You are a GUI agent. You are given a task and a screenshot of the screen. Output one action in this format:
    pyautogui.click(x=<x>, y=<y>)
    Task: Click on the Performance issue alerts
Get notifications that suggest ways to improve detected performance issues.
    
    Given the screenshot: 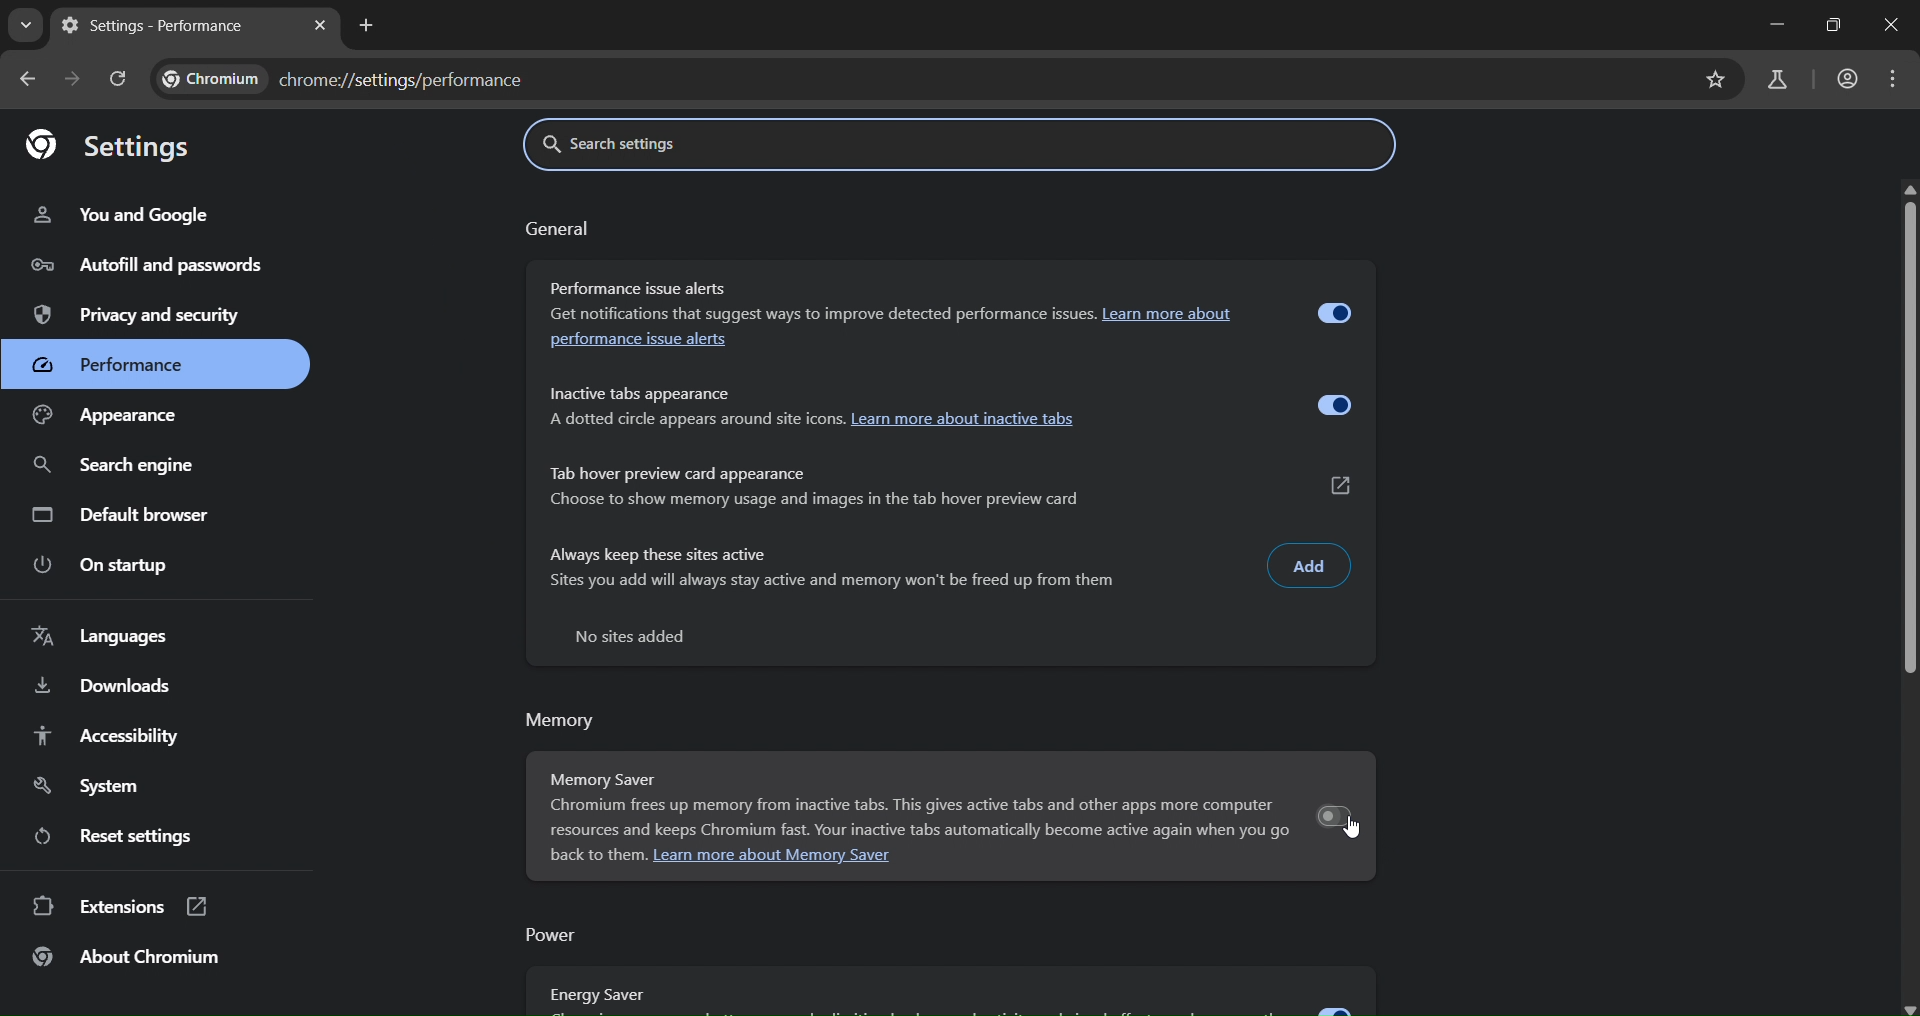 What is the action you would take?
    pyautogui.click(x=819, y=297)
    